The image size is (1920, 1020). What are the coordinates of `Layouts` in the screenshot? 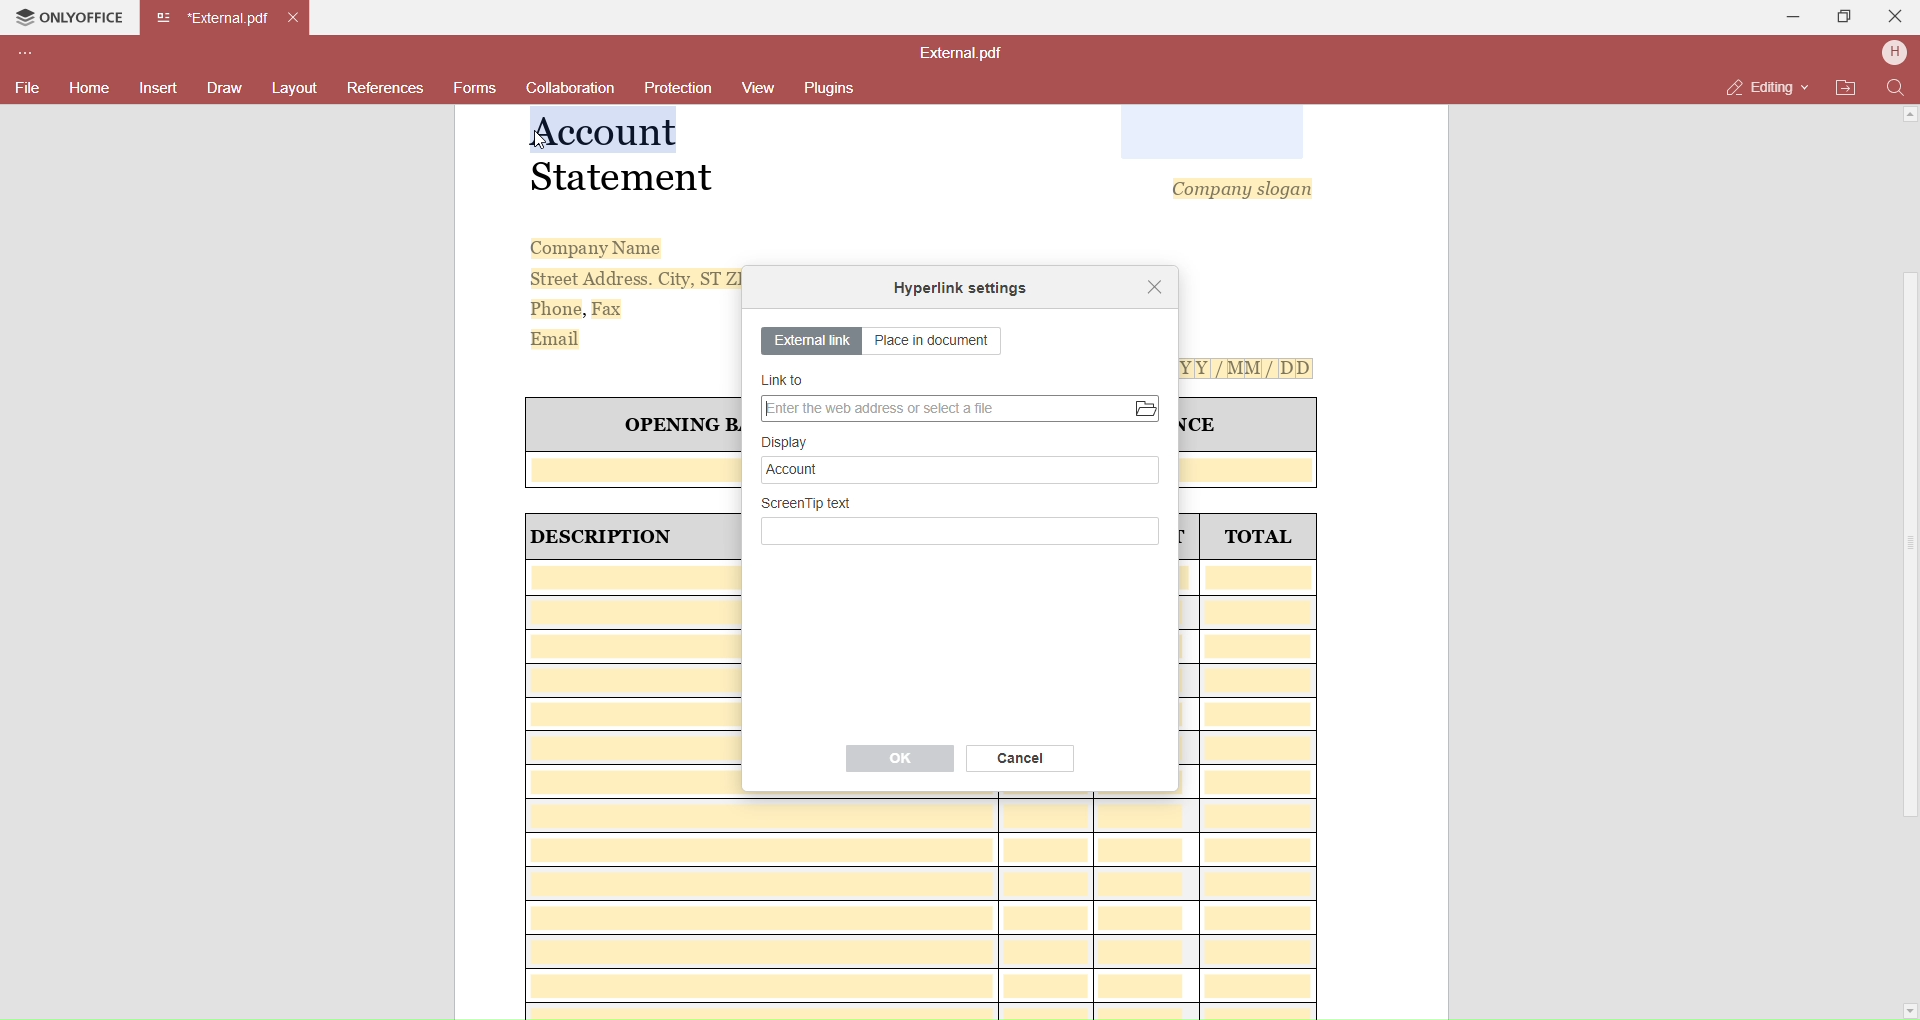 It's located at (296, 89).